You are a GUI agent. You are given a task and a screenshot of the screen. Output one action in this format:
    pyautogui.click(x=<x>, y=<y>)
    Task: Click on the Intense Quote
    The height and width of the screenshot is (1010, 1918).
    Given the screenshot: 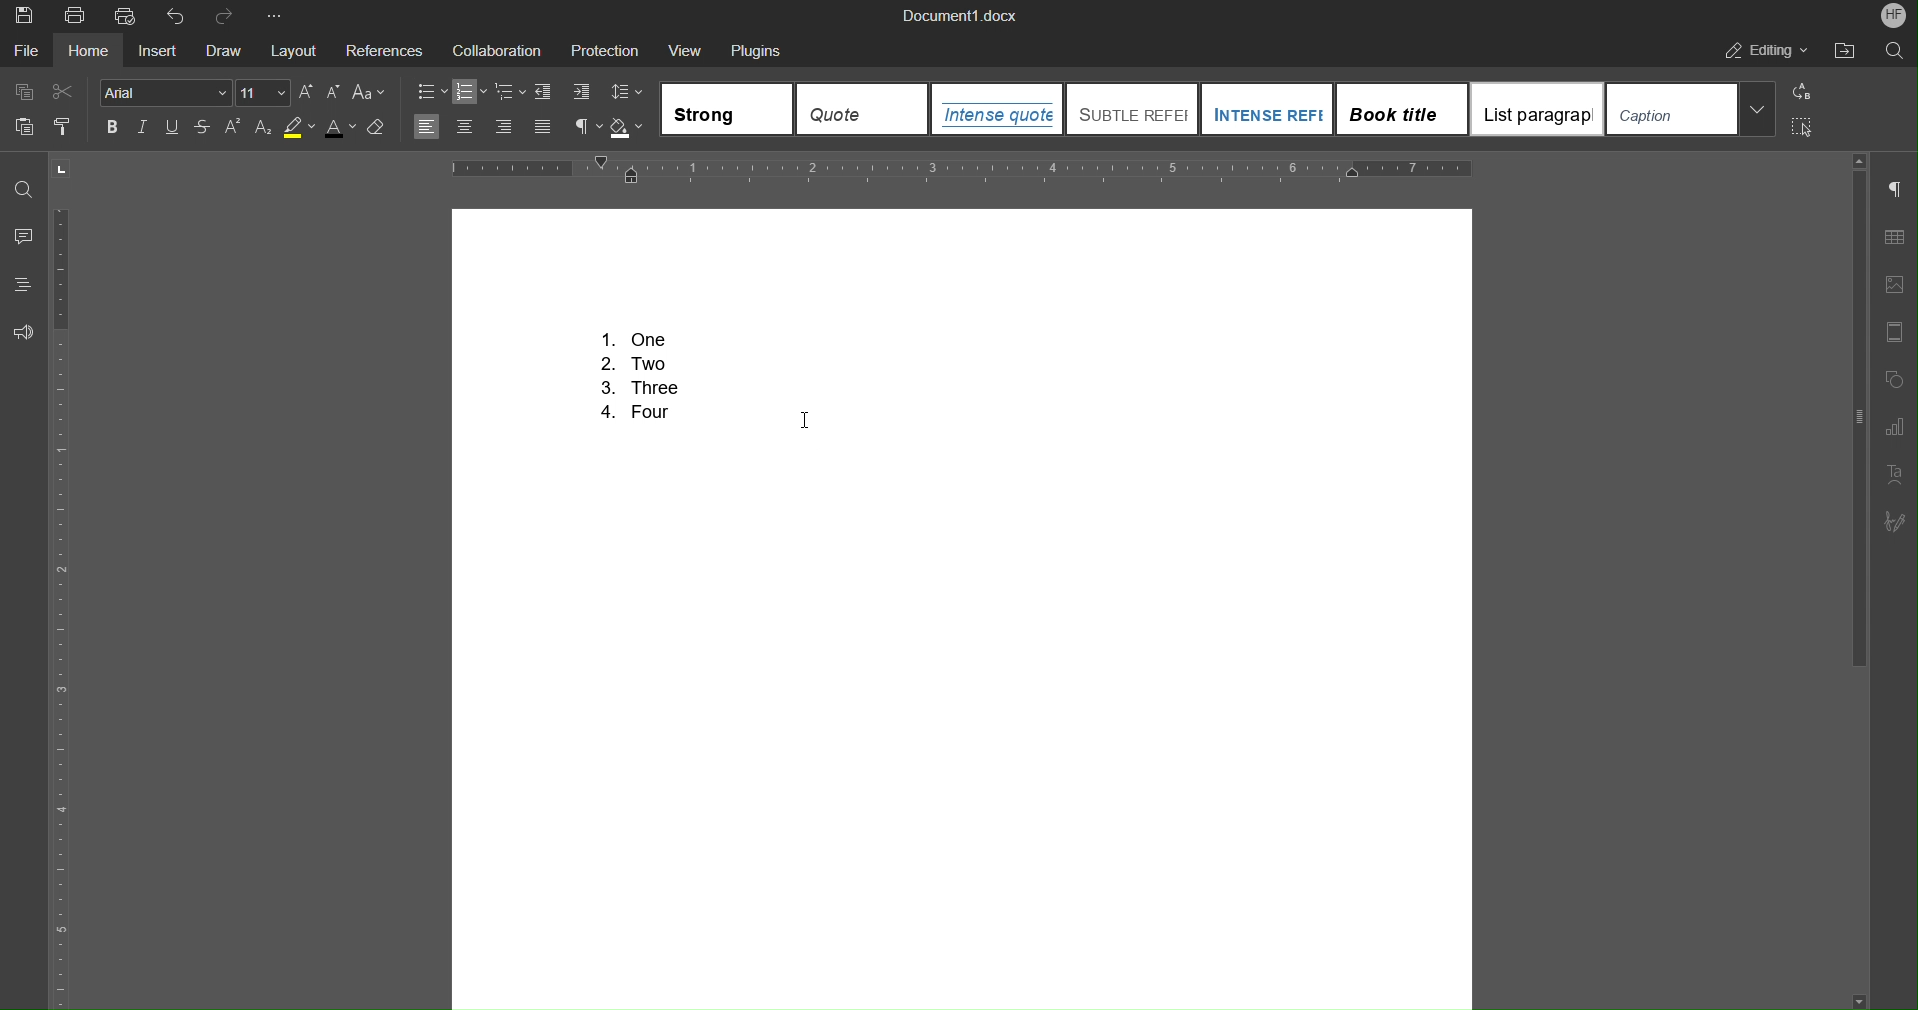 What is the action you would take?
    pyautogui.click(x=999, y=109)
    